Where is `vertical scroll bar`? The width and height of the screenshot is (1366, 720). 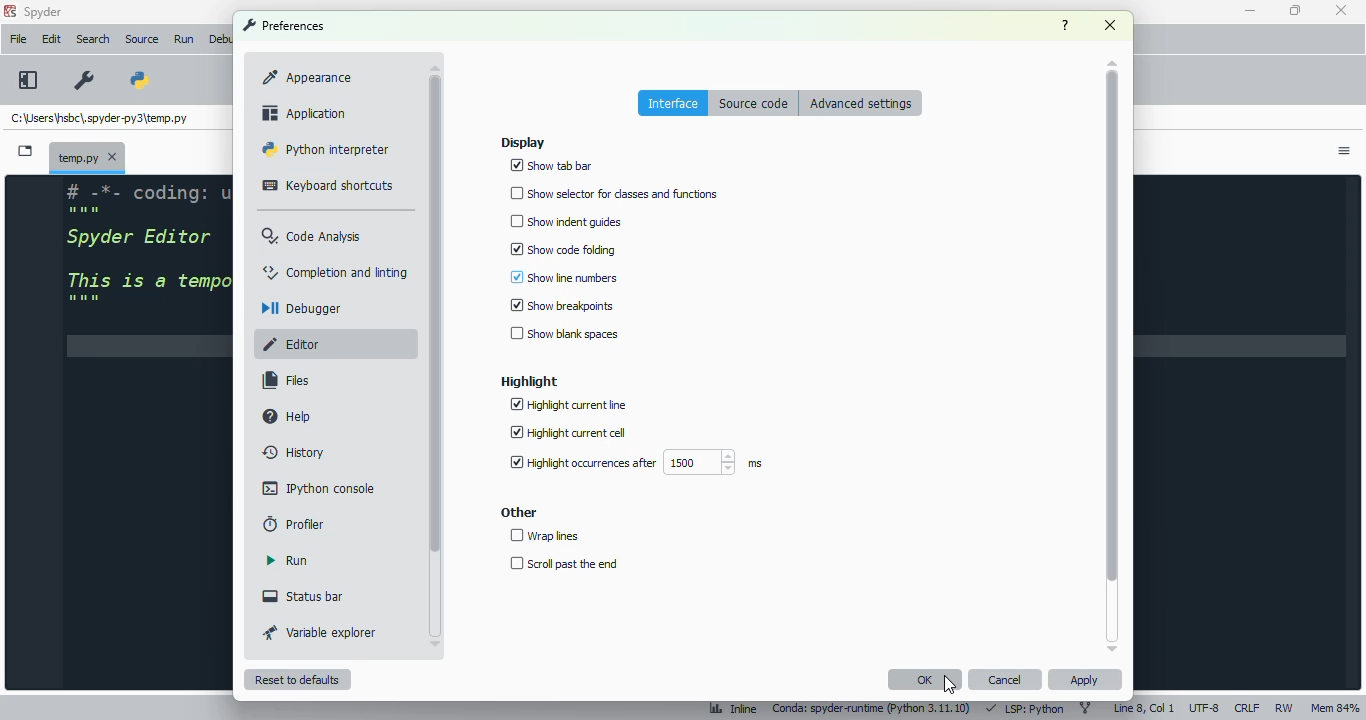
vertical scroll bar is located at coordinates (435, 312).